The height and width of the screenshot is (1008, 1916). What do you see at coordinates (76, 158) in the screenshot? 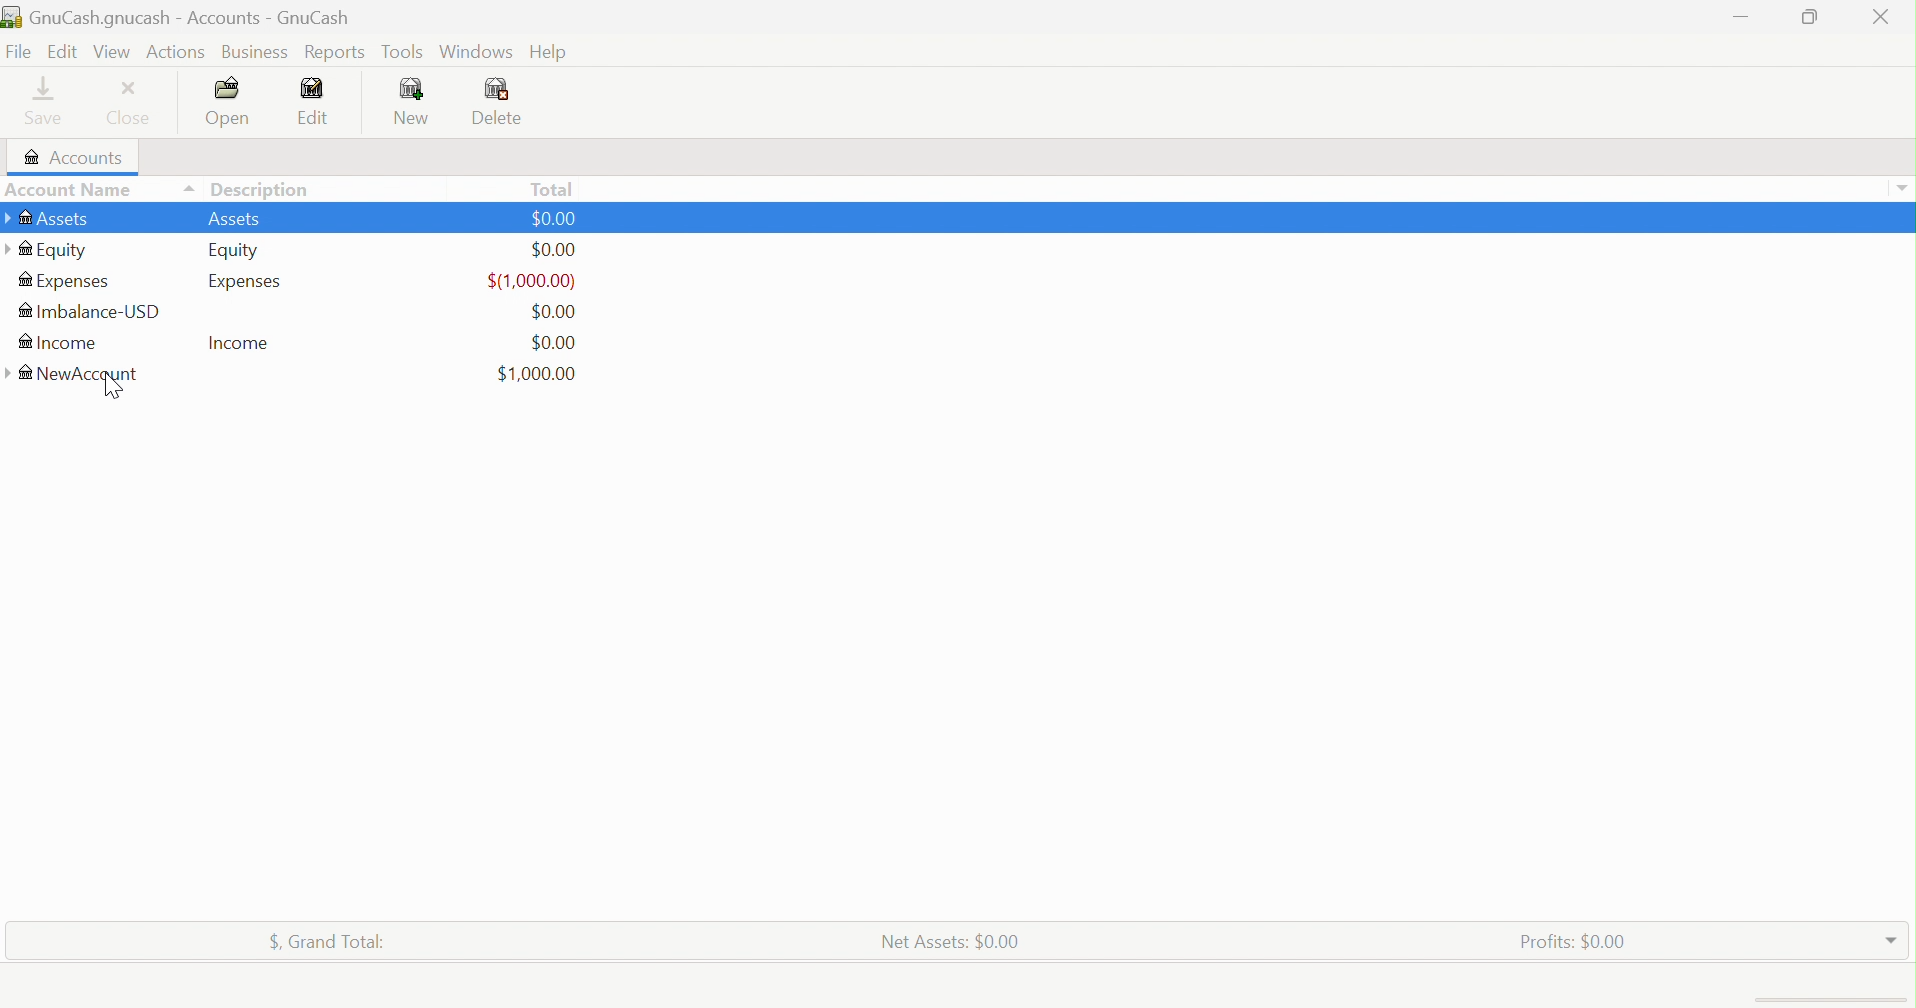
I see `Accounts` at bounding box center [76, 158].